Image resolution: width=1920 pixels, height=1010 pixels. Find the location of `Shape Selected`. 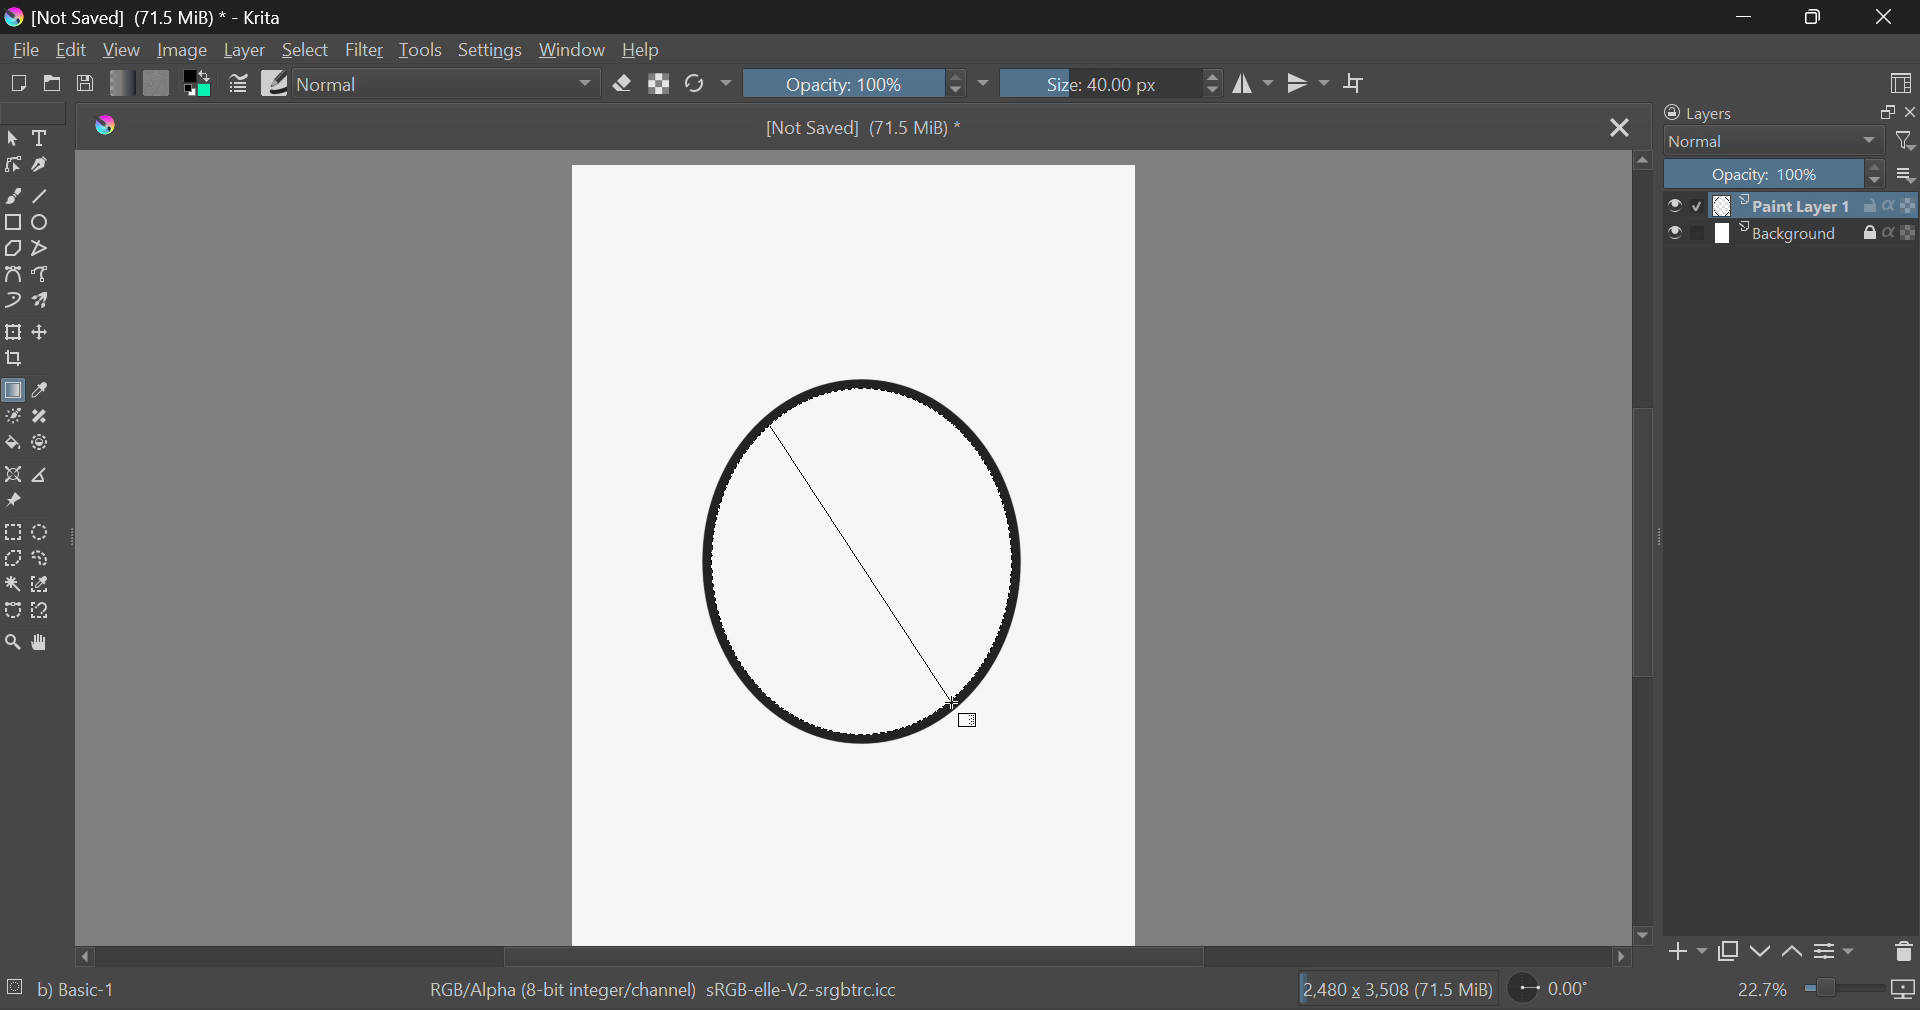

Shape Selected is located at coordinates (870, 571).